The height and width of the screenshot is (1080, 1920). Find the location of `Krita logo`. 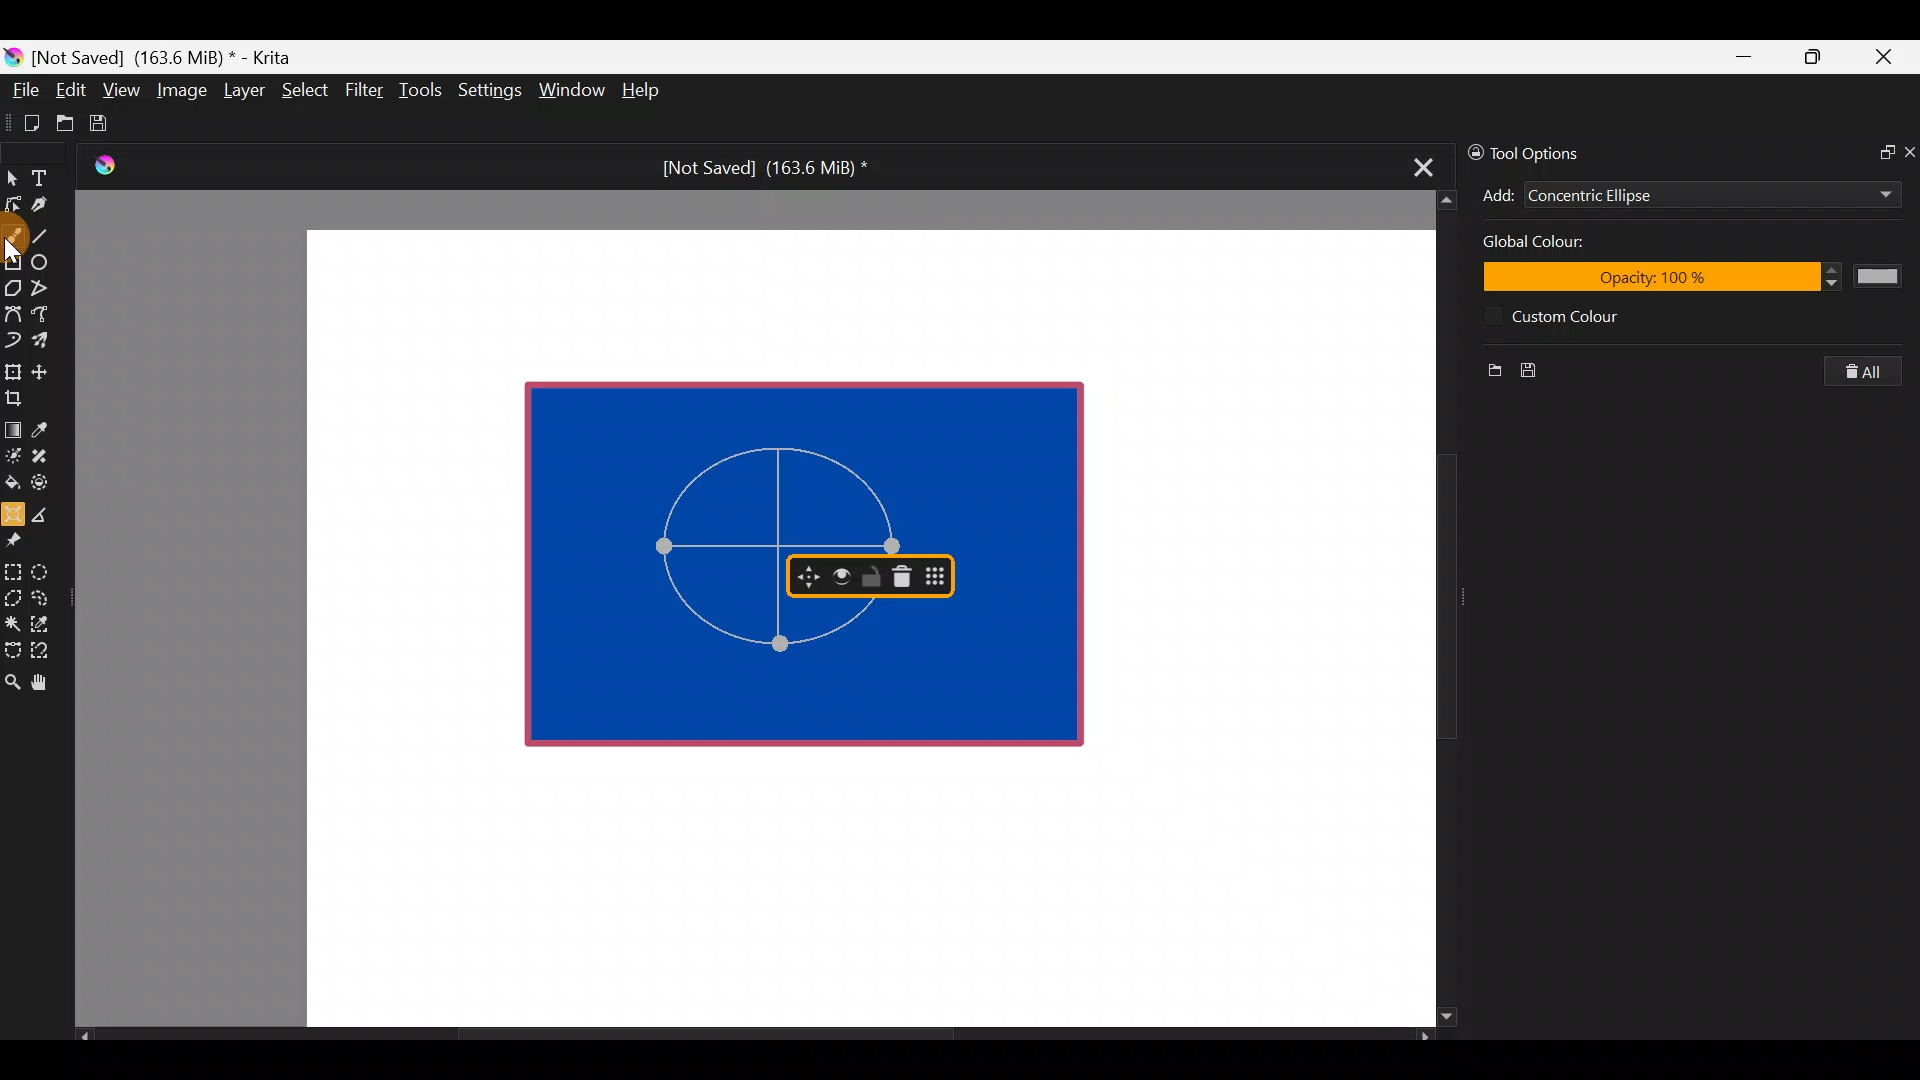

Krita logo is located at coordinates (13, 56).